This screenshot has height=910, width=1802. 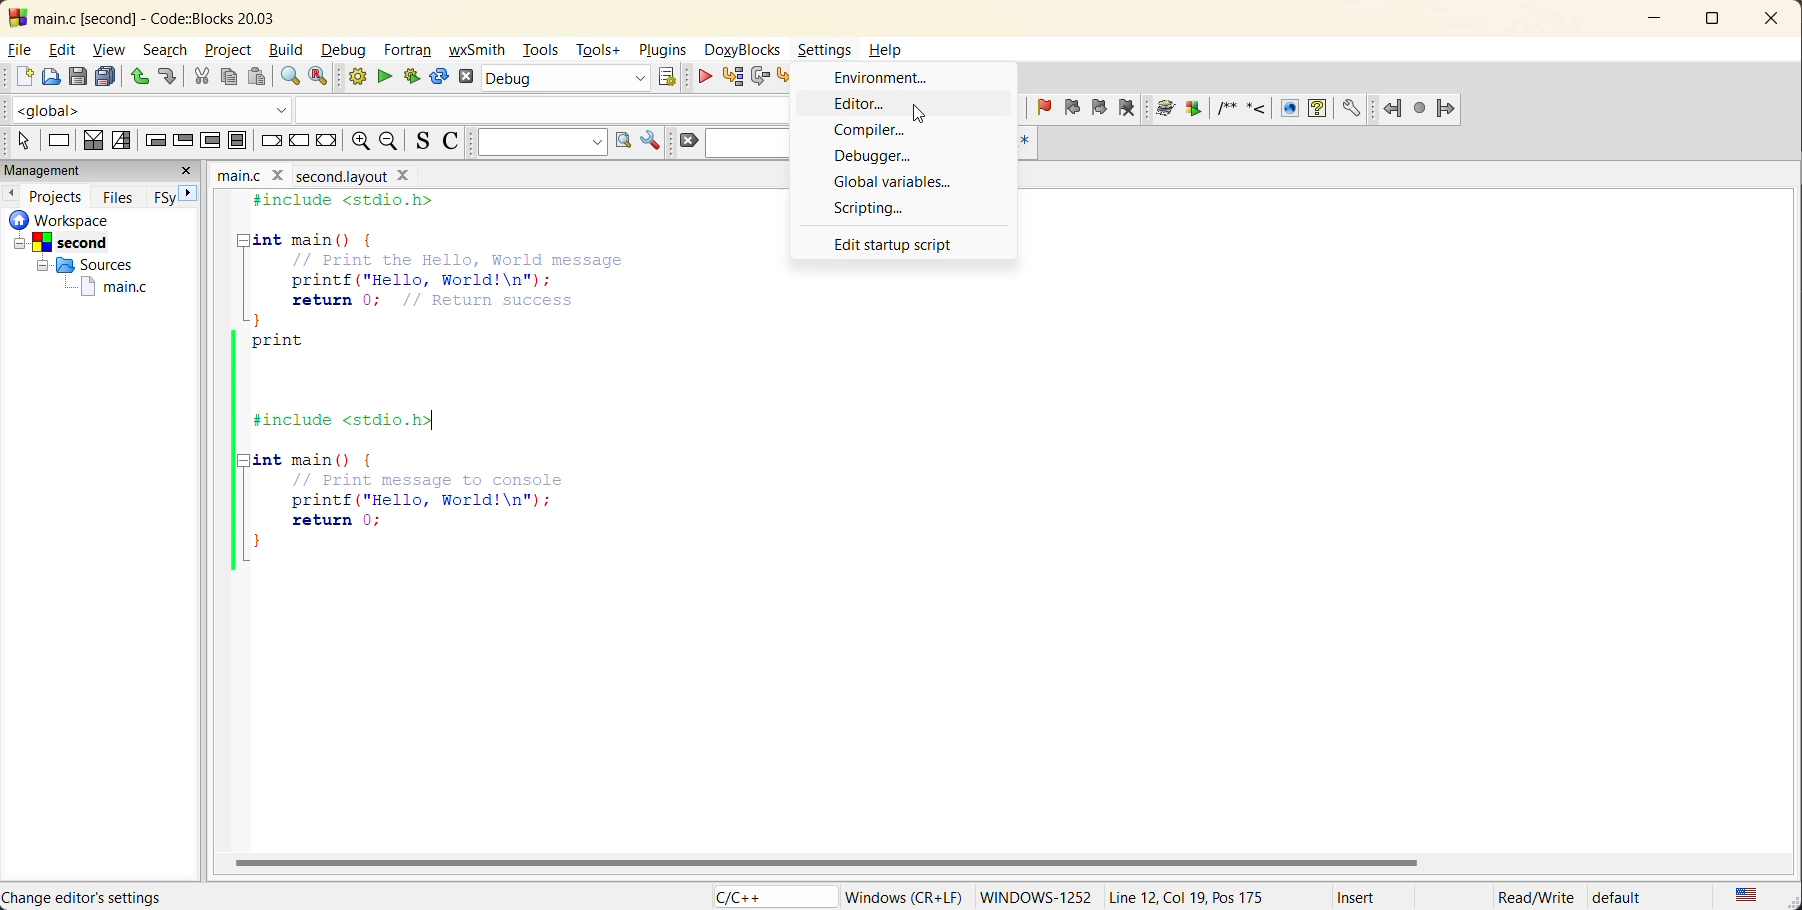 I want to click on tools, so click(x=538, y=53).